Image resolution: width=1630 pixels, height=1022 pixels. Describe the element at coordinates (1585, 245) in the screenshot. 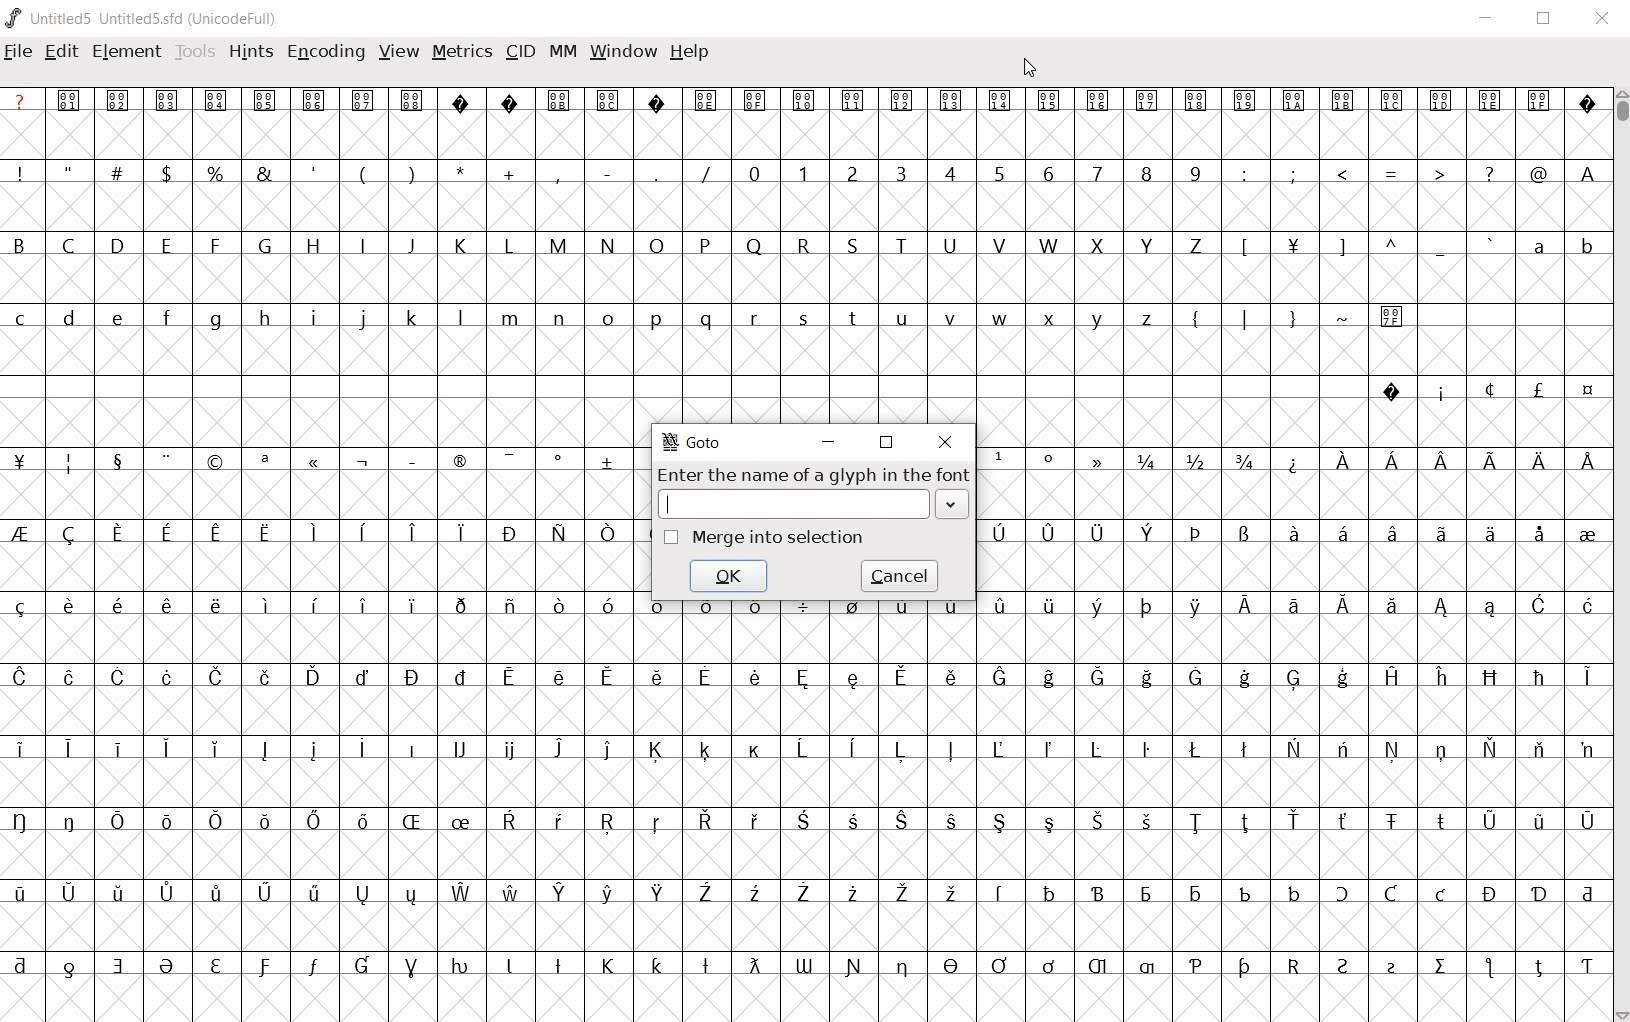

I see `b` at that location.